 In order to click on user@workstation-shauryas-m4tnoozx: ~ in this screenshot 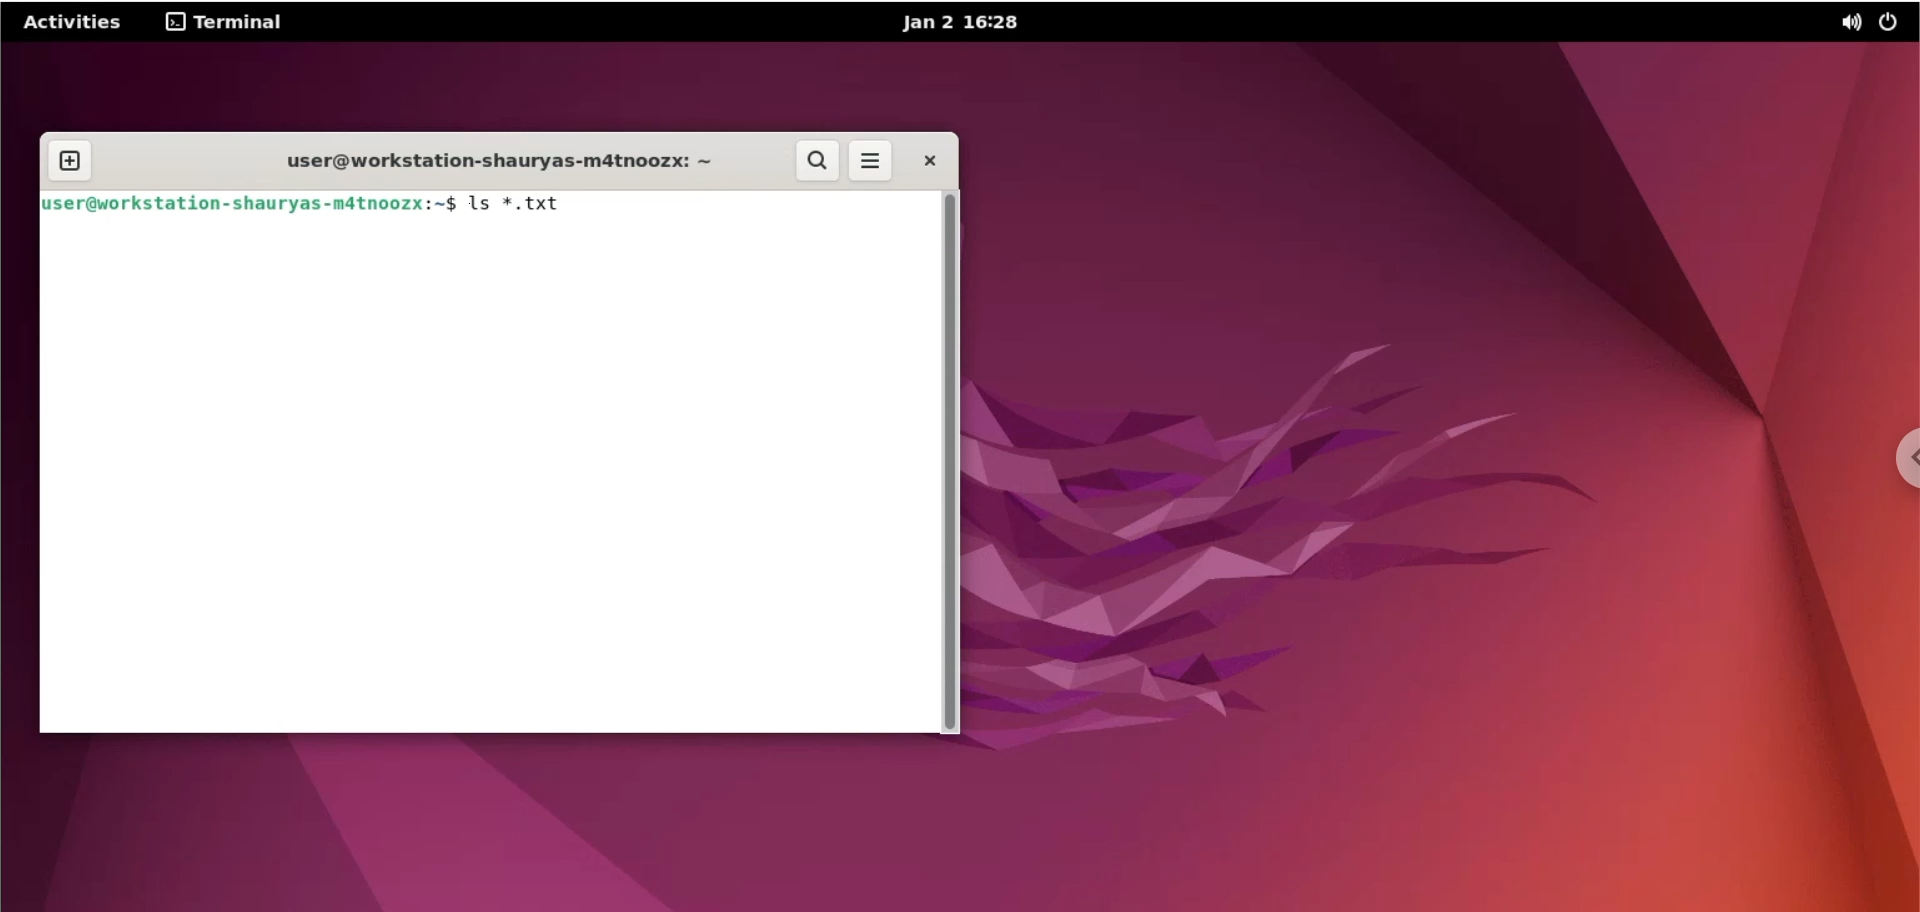, I will do `click(492, 158)`.